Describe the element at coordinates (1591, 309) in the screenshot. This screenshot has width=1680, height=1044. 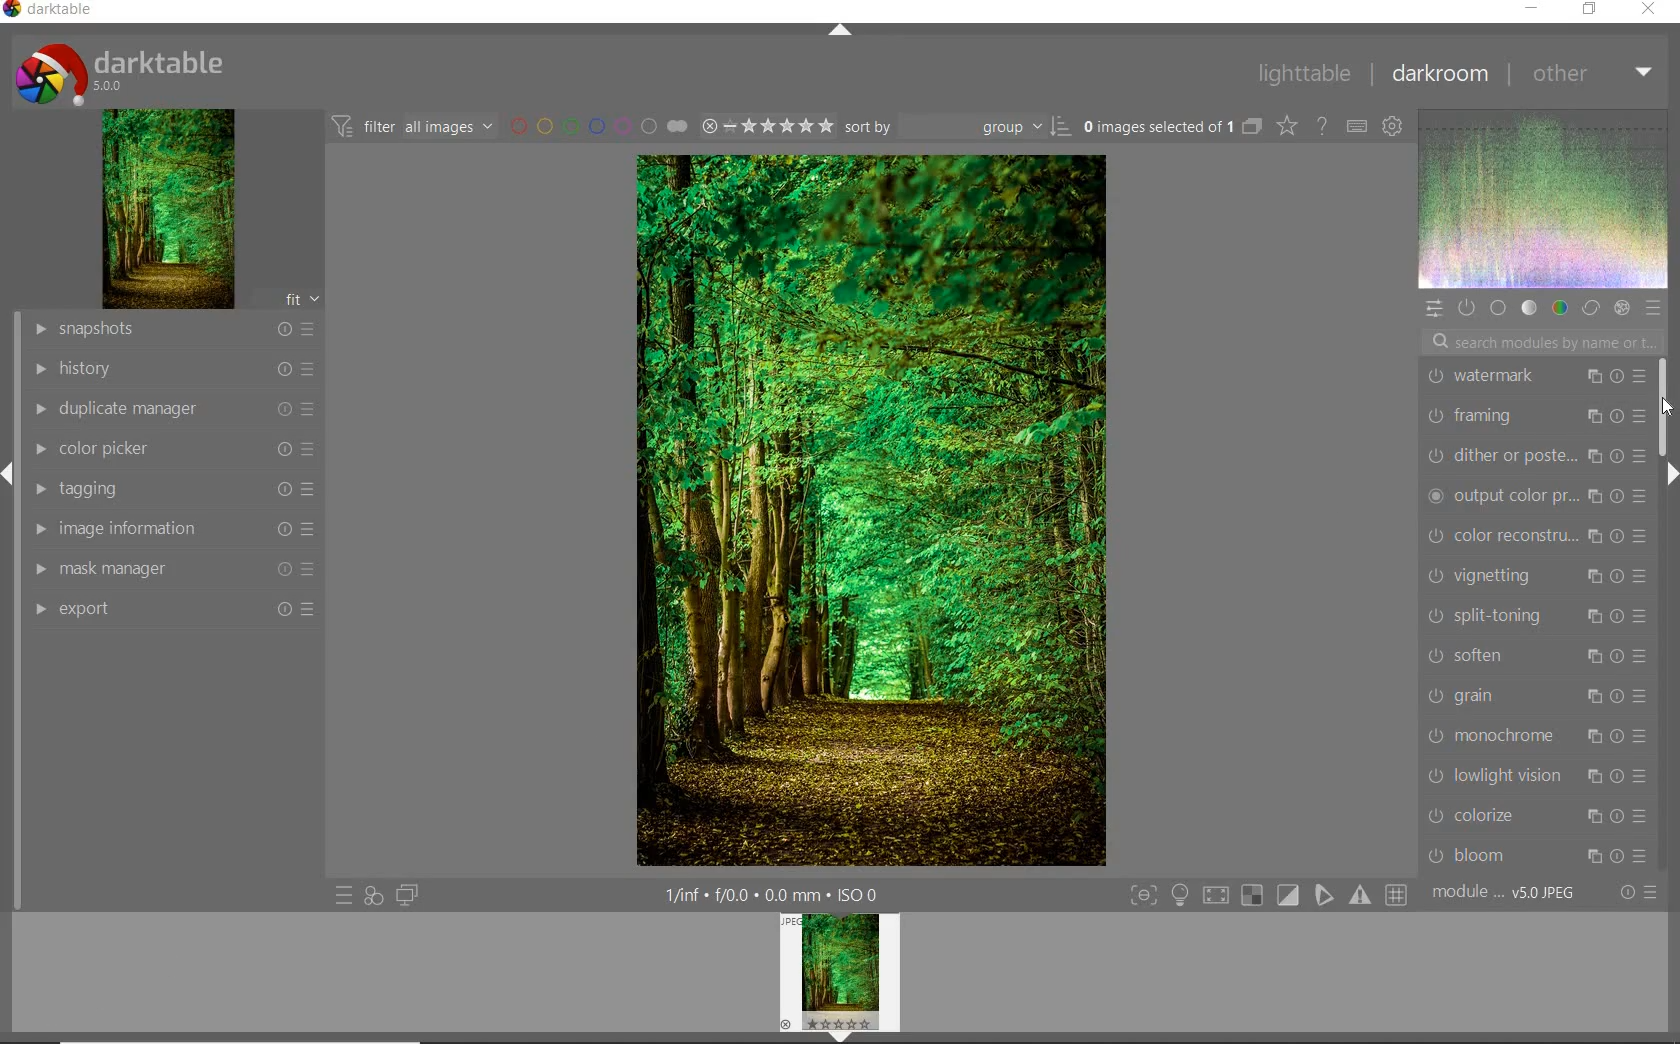
I see `CORRECT` at that location.